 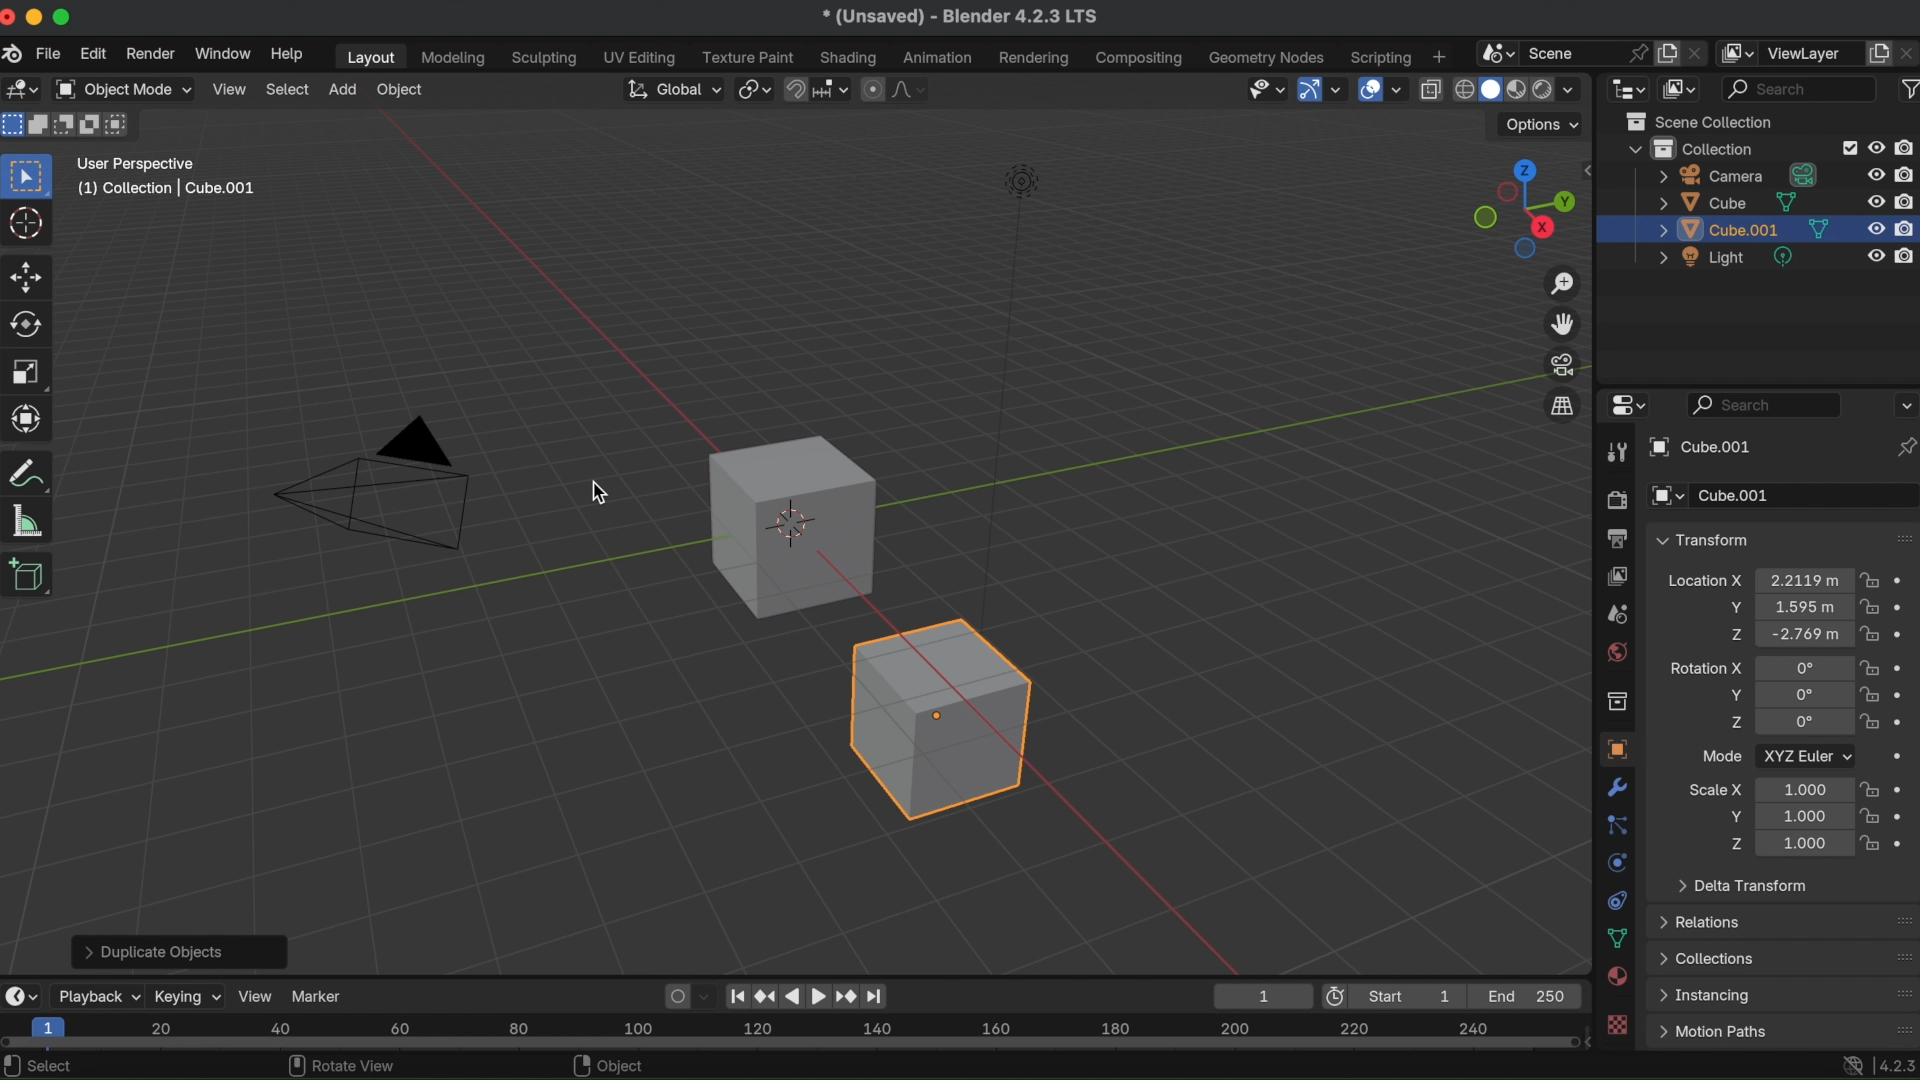 What do you see at coordinates (613, 1066) in the screenshot?
I see `object` at bounding box center [613, 1066].